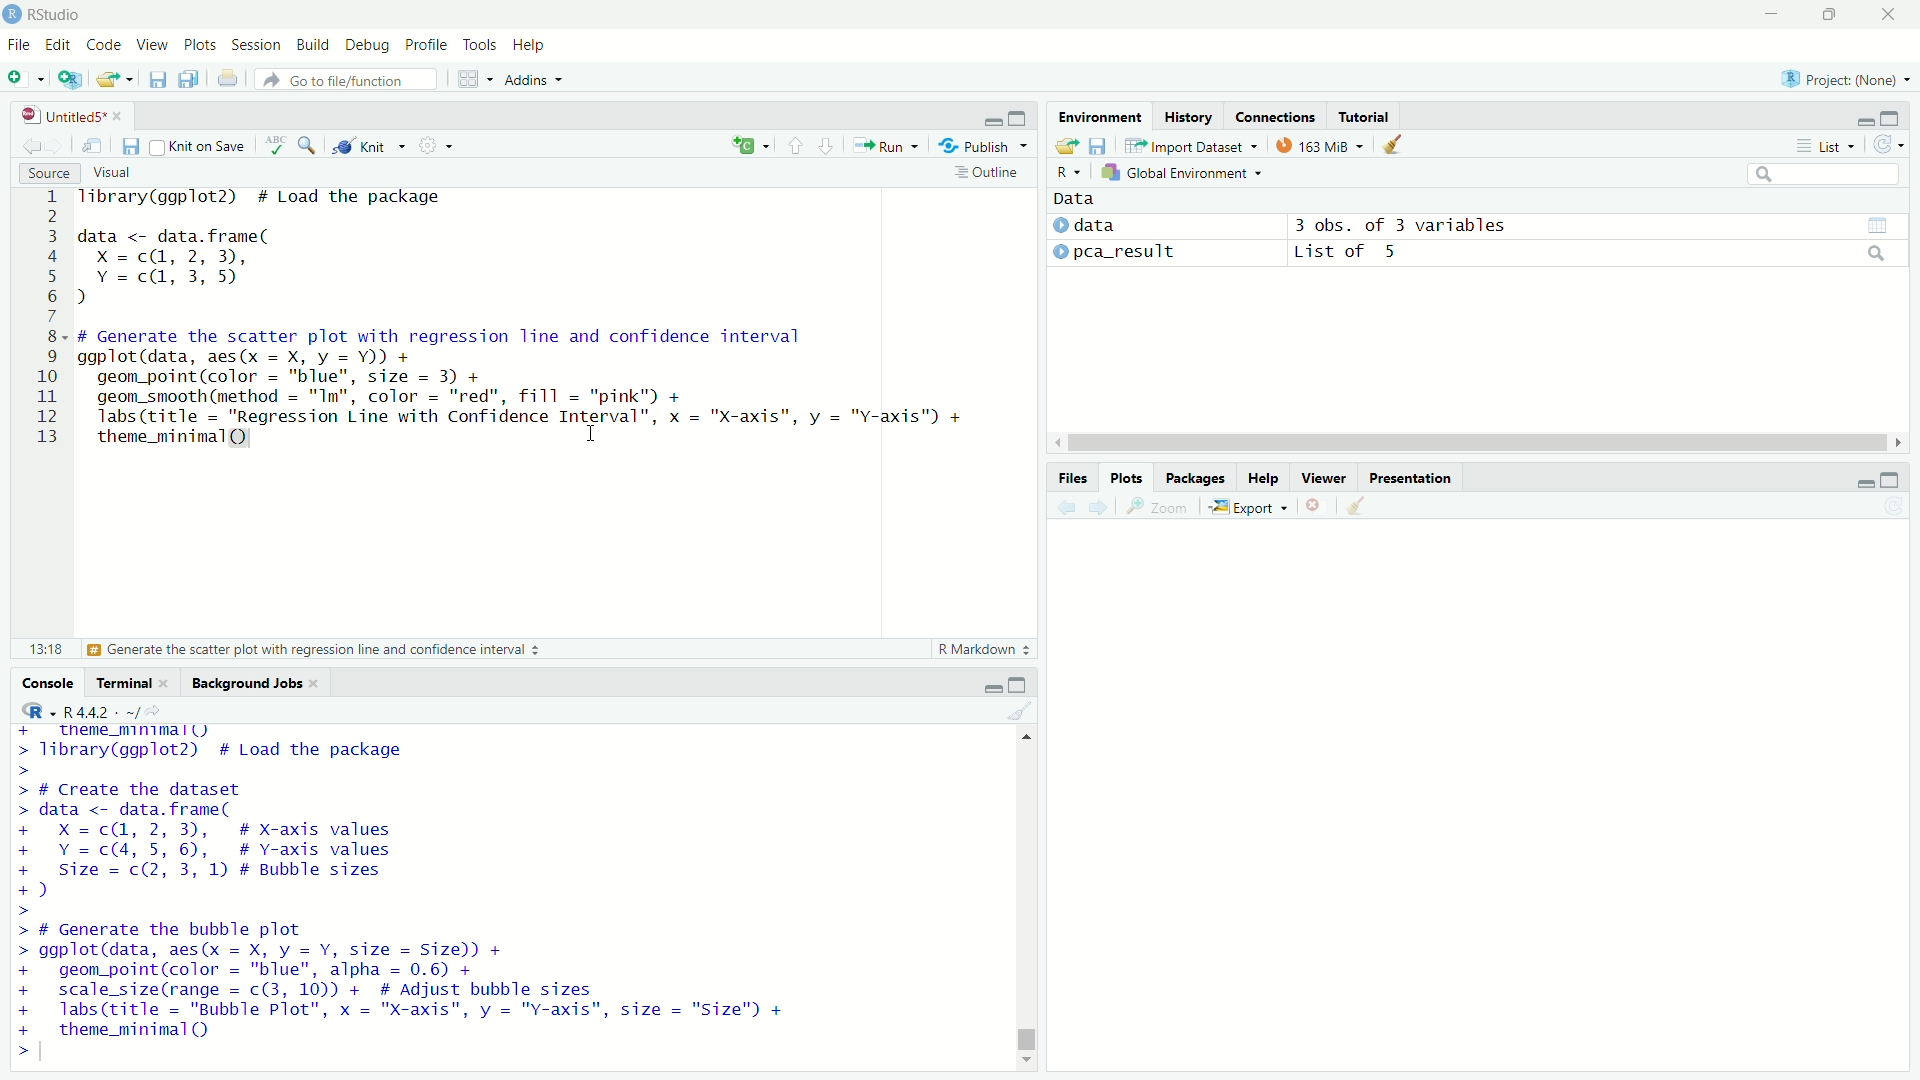 Image resolution: width=1920 pixels, height=1080 pixels. I want to click on Refresh the list of objects in the environment, so click(1887, 145).